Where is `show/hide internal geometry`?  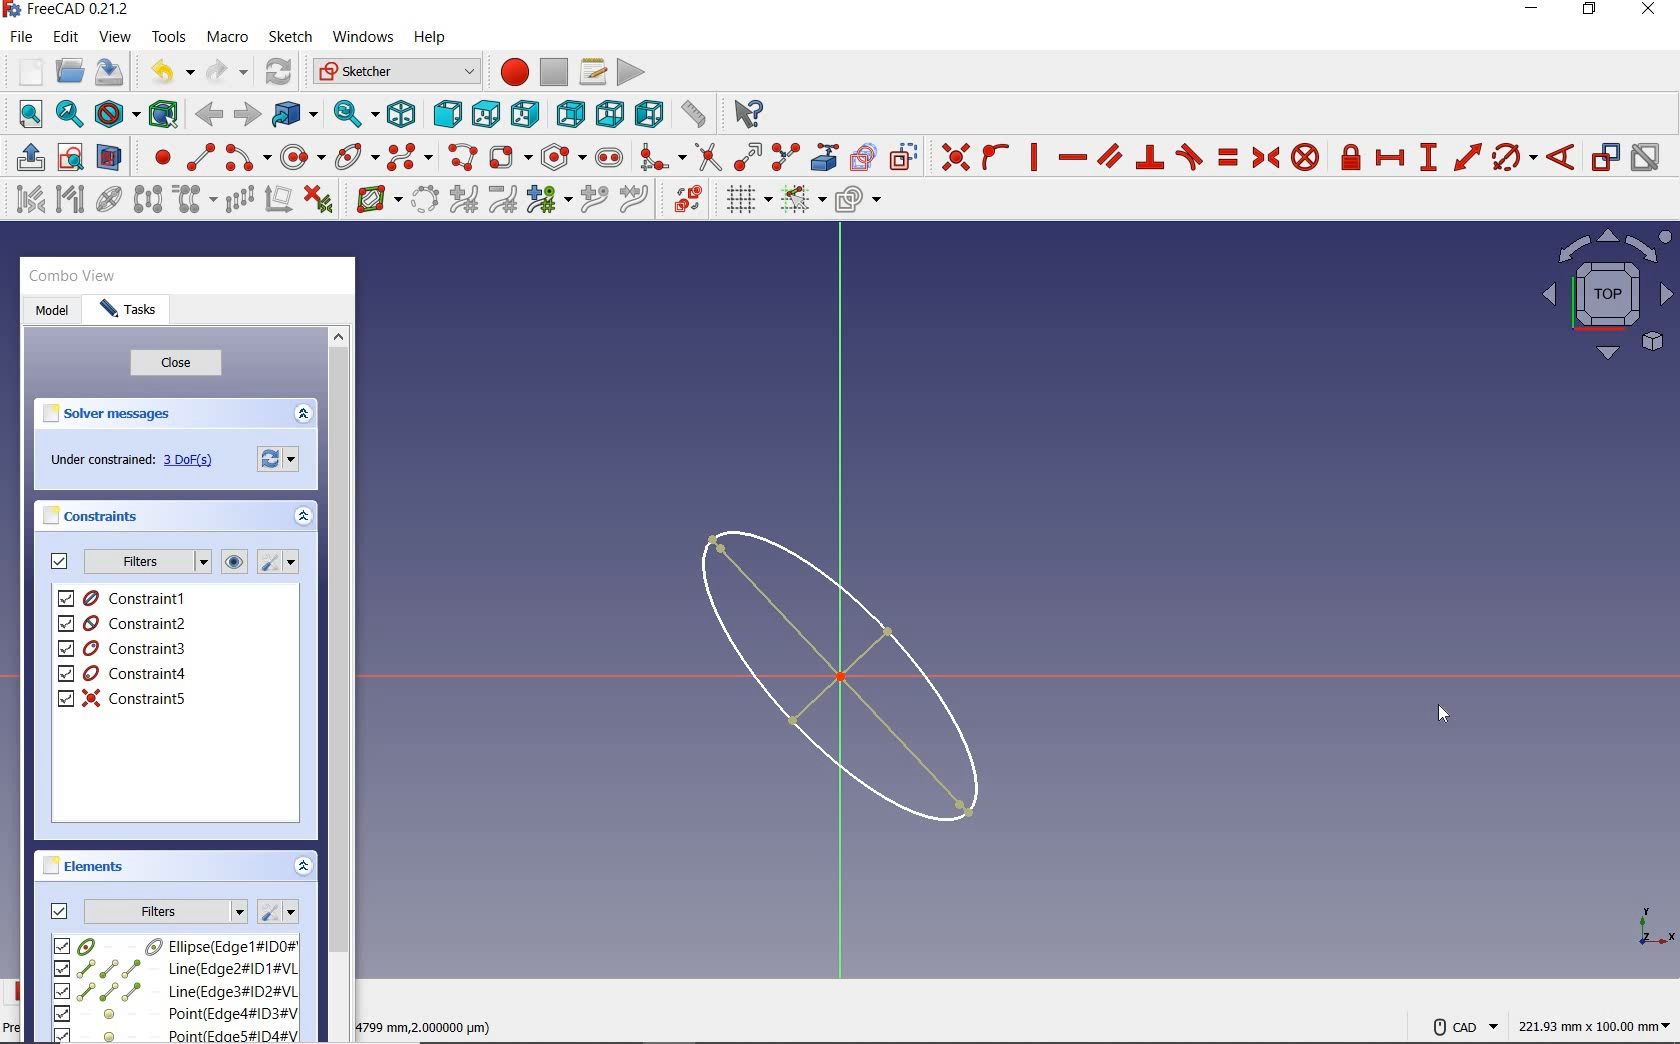
show/hide internal geometry is located at coordinates (112, 198).